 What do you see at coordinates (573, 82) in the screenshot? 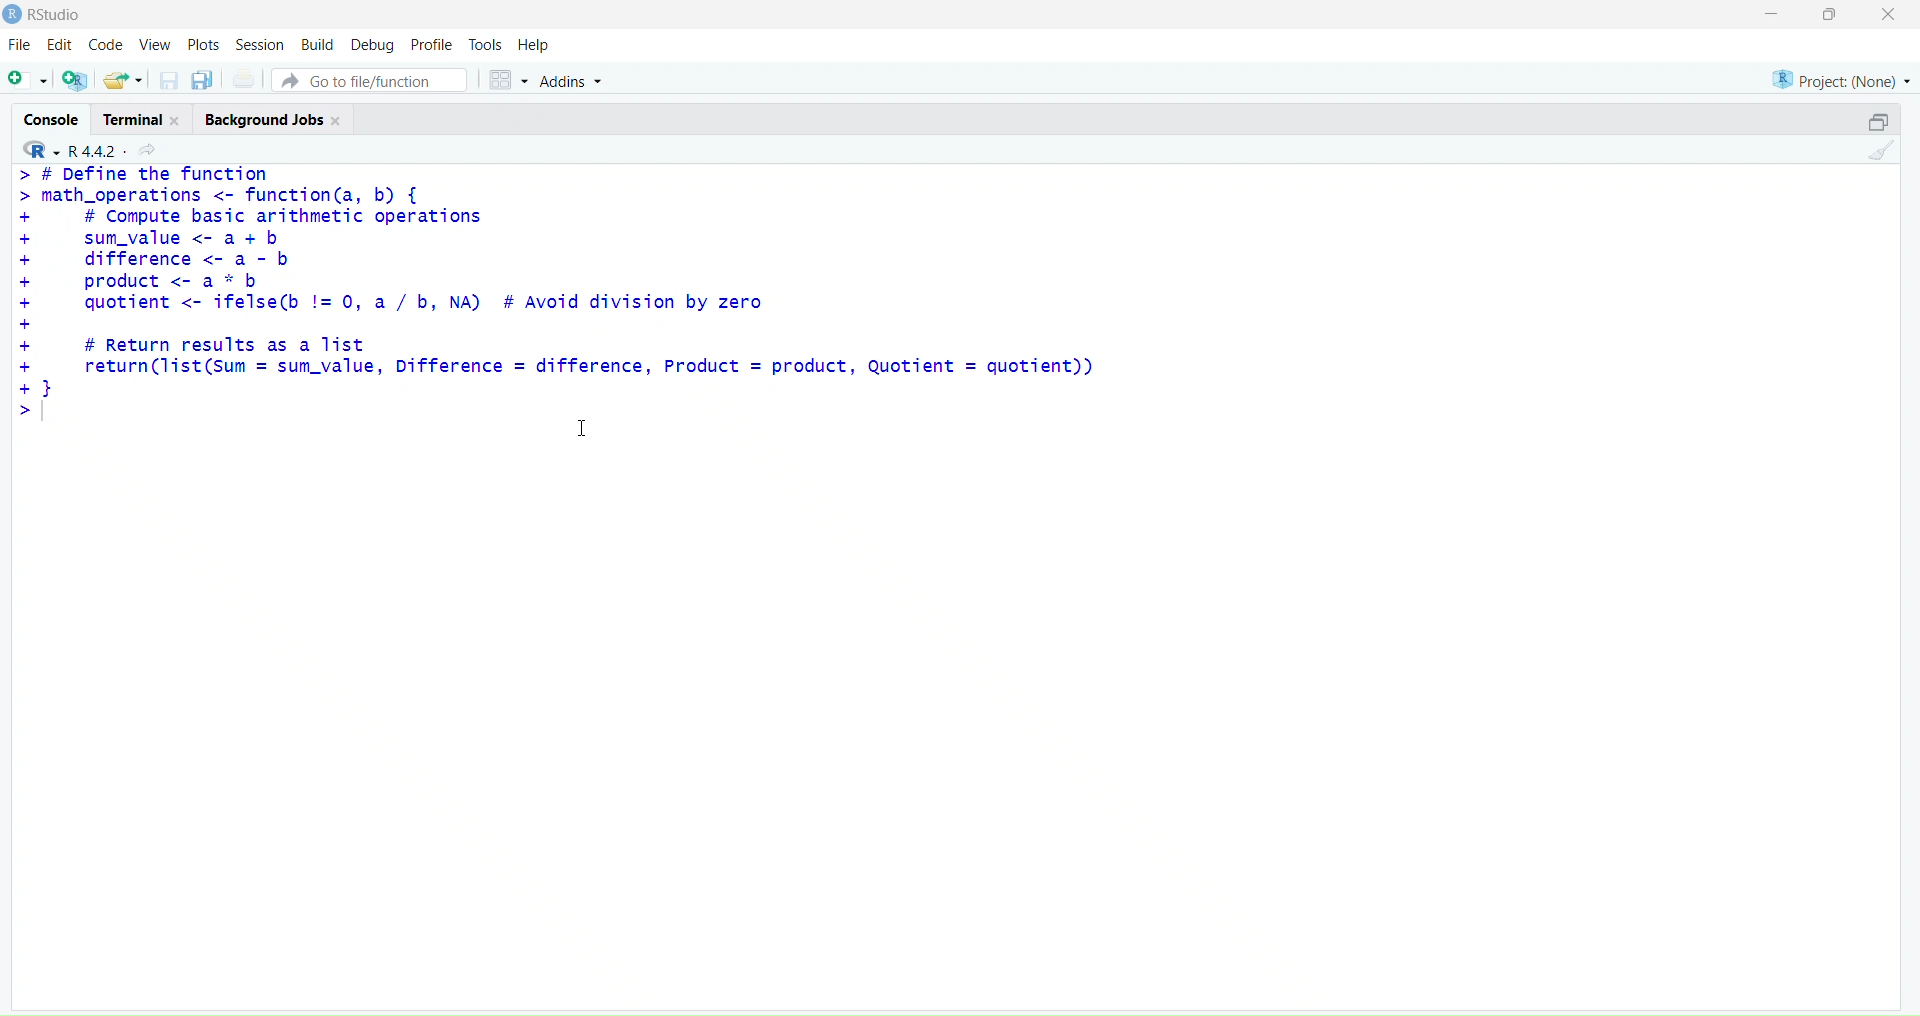
I see `Addins` at bounding box center [573, 82].